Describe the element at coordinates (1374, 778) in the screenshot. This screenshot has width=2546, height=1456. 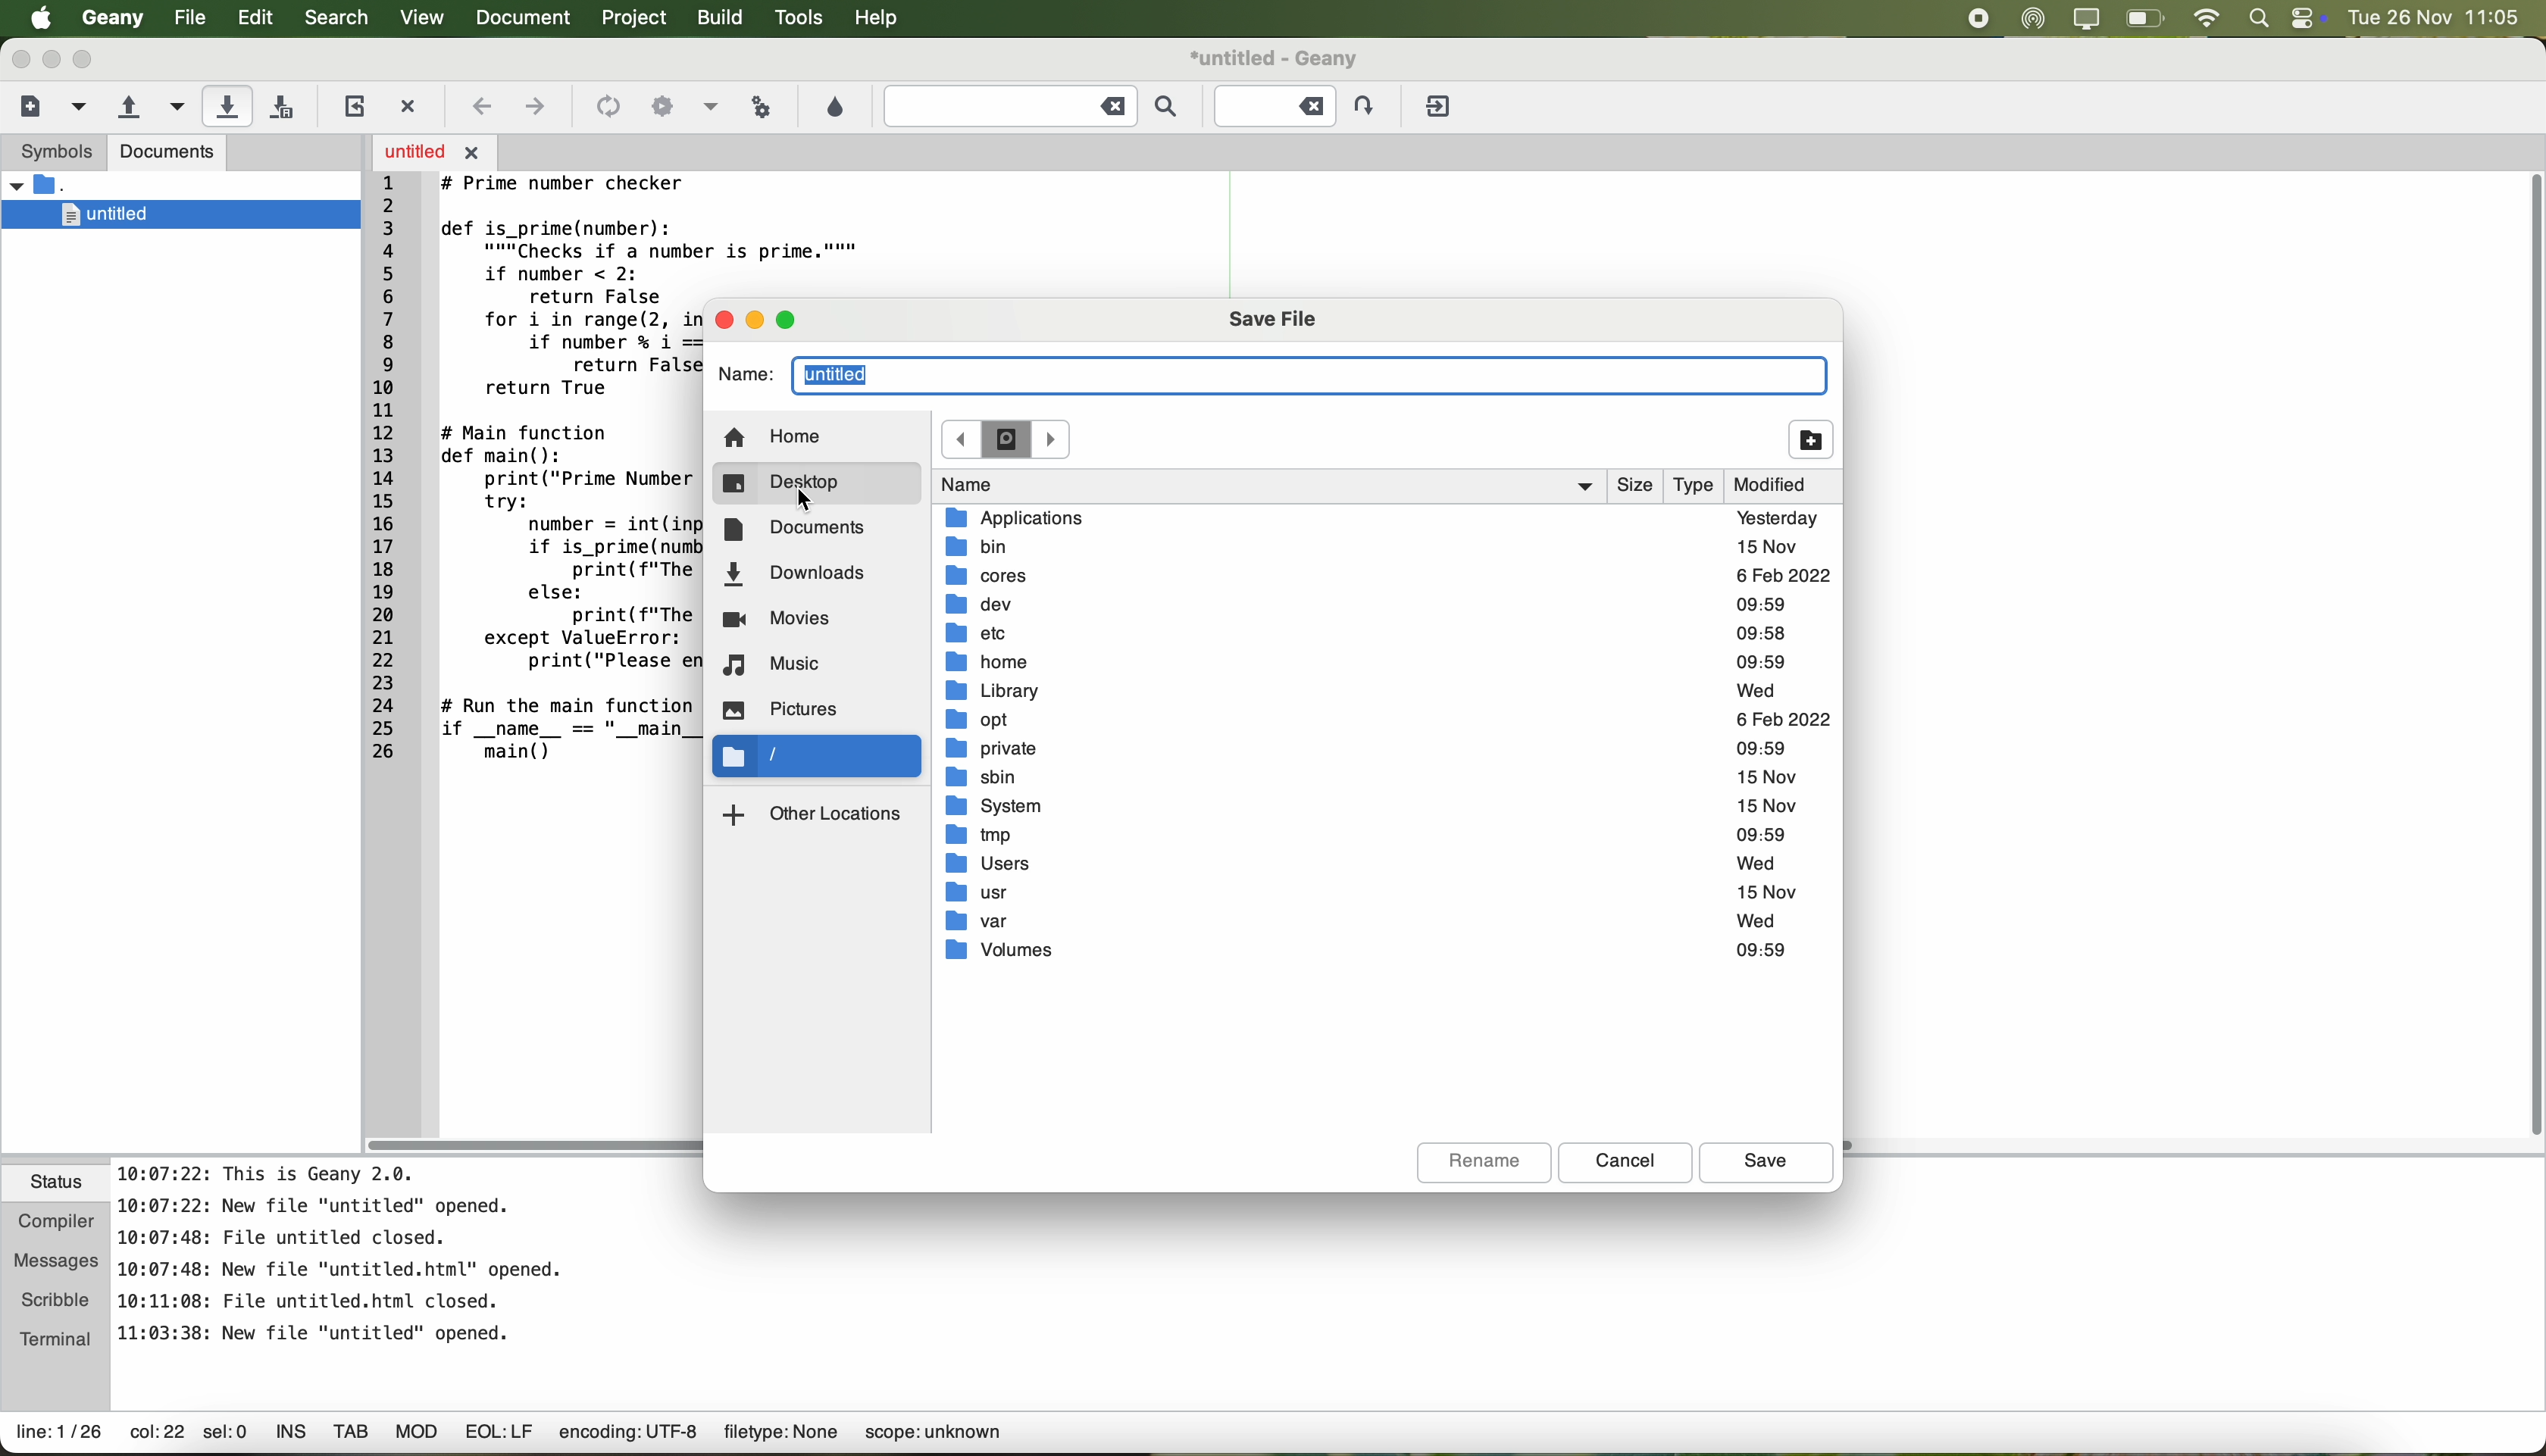
I see `sbin` at that location.